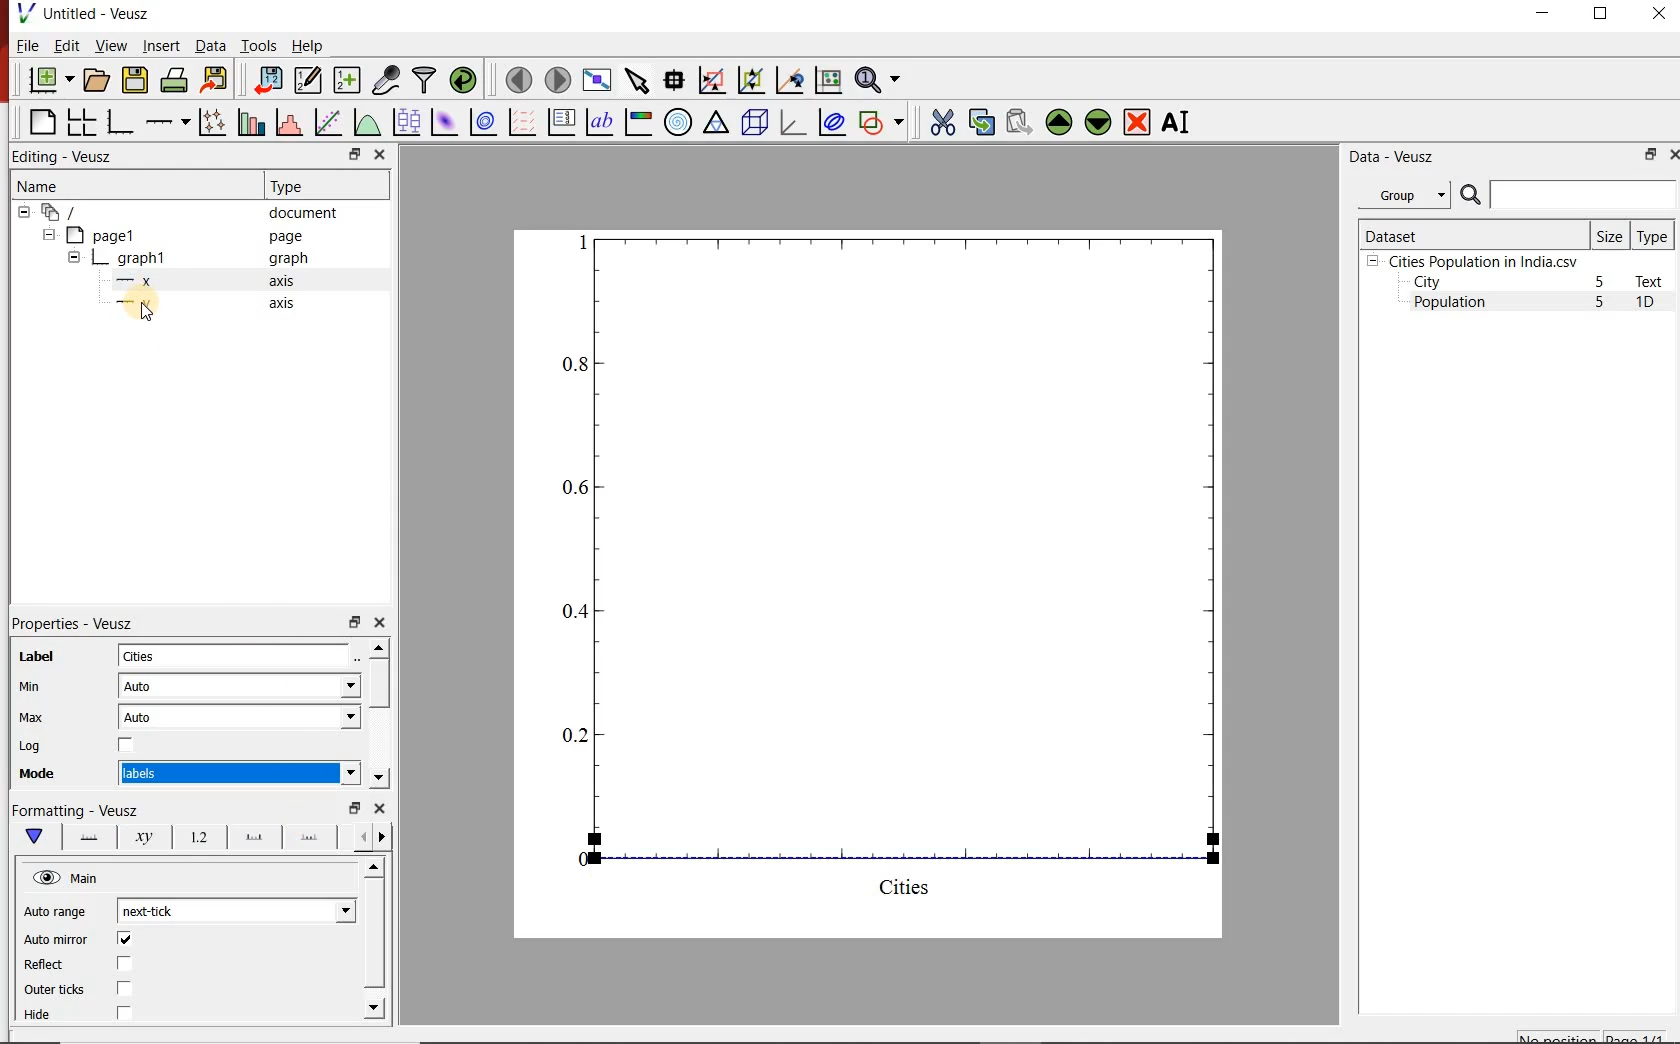 This screenshot has width=1680, height=1044. Describe the element at coordinates (832, 123) in the screenshot. I see `plot covariance ellipses` at that location.